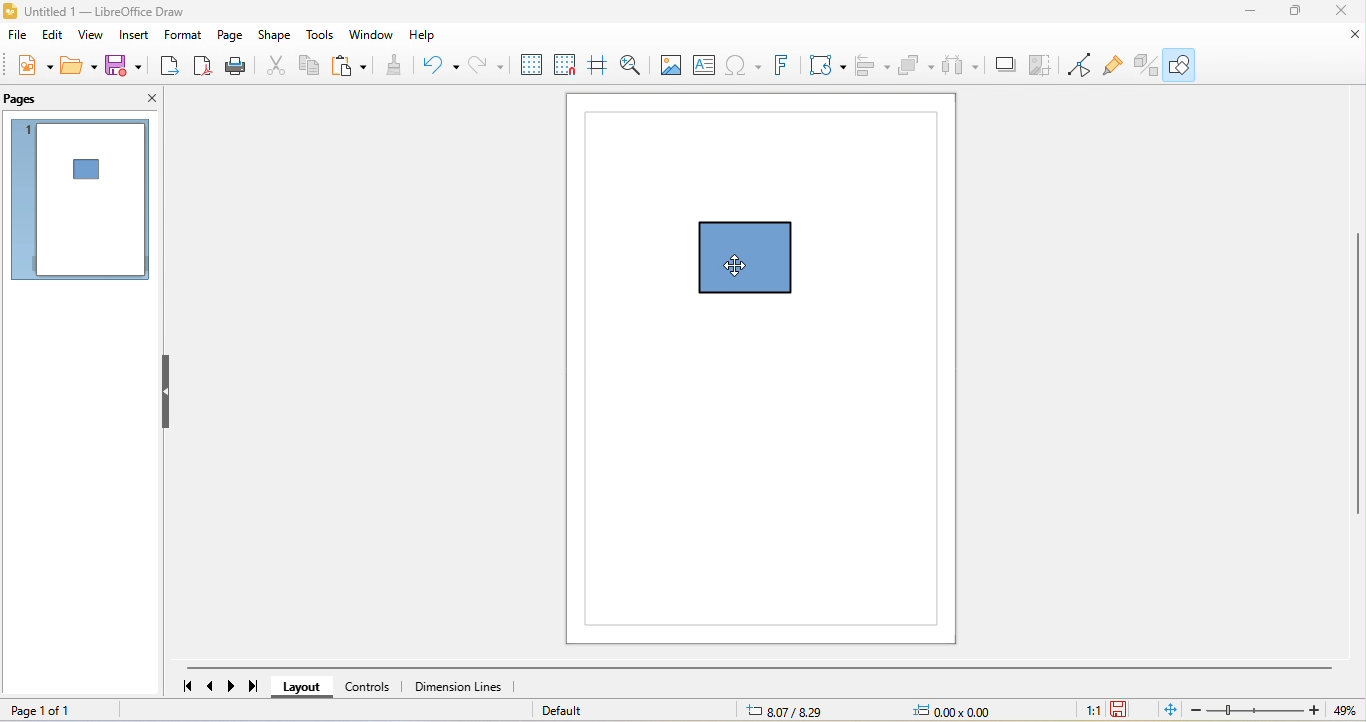  I want to click on fit page to current window, so click(1167, 711).